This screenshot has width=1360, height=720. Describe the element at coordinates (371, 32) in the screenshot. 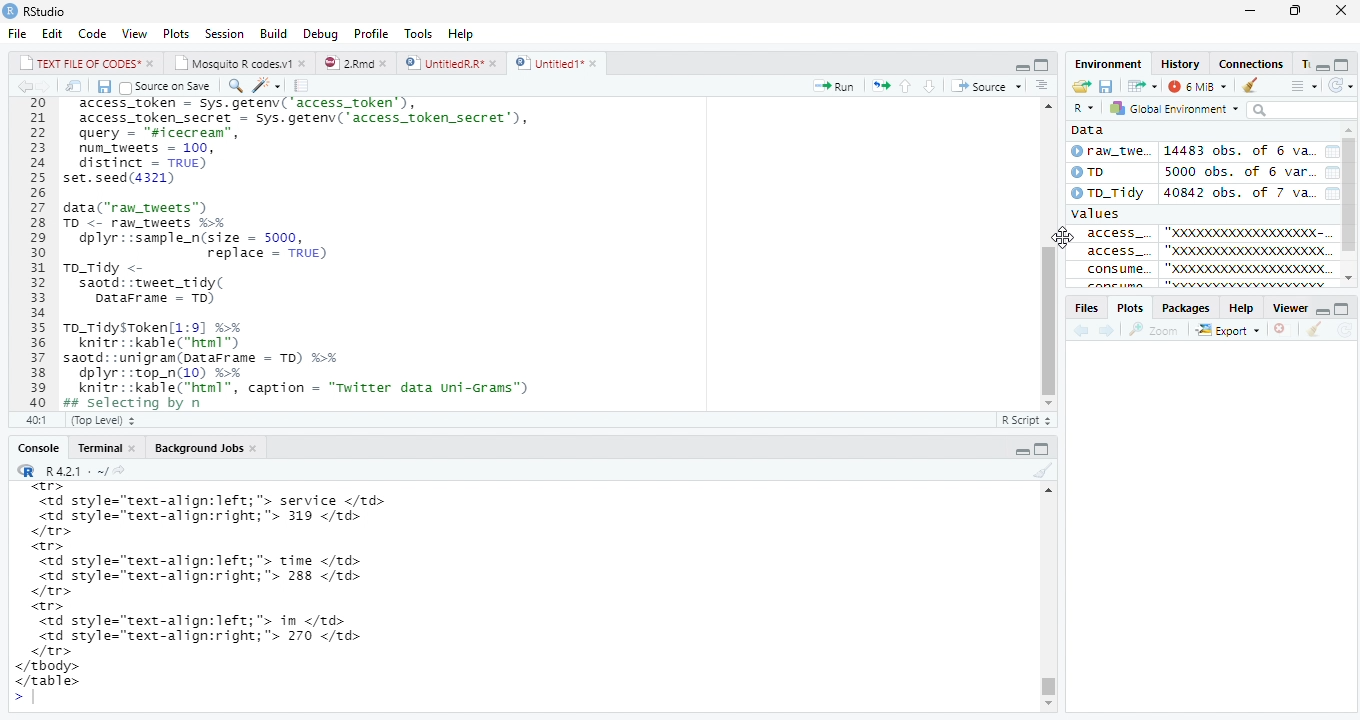

I see `Profile` at that location.